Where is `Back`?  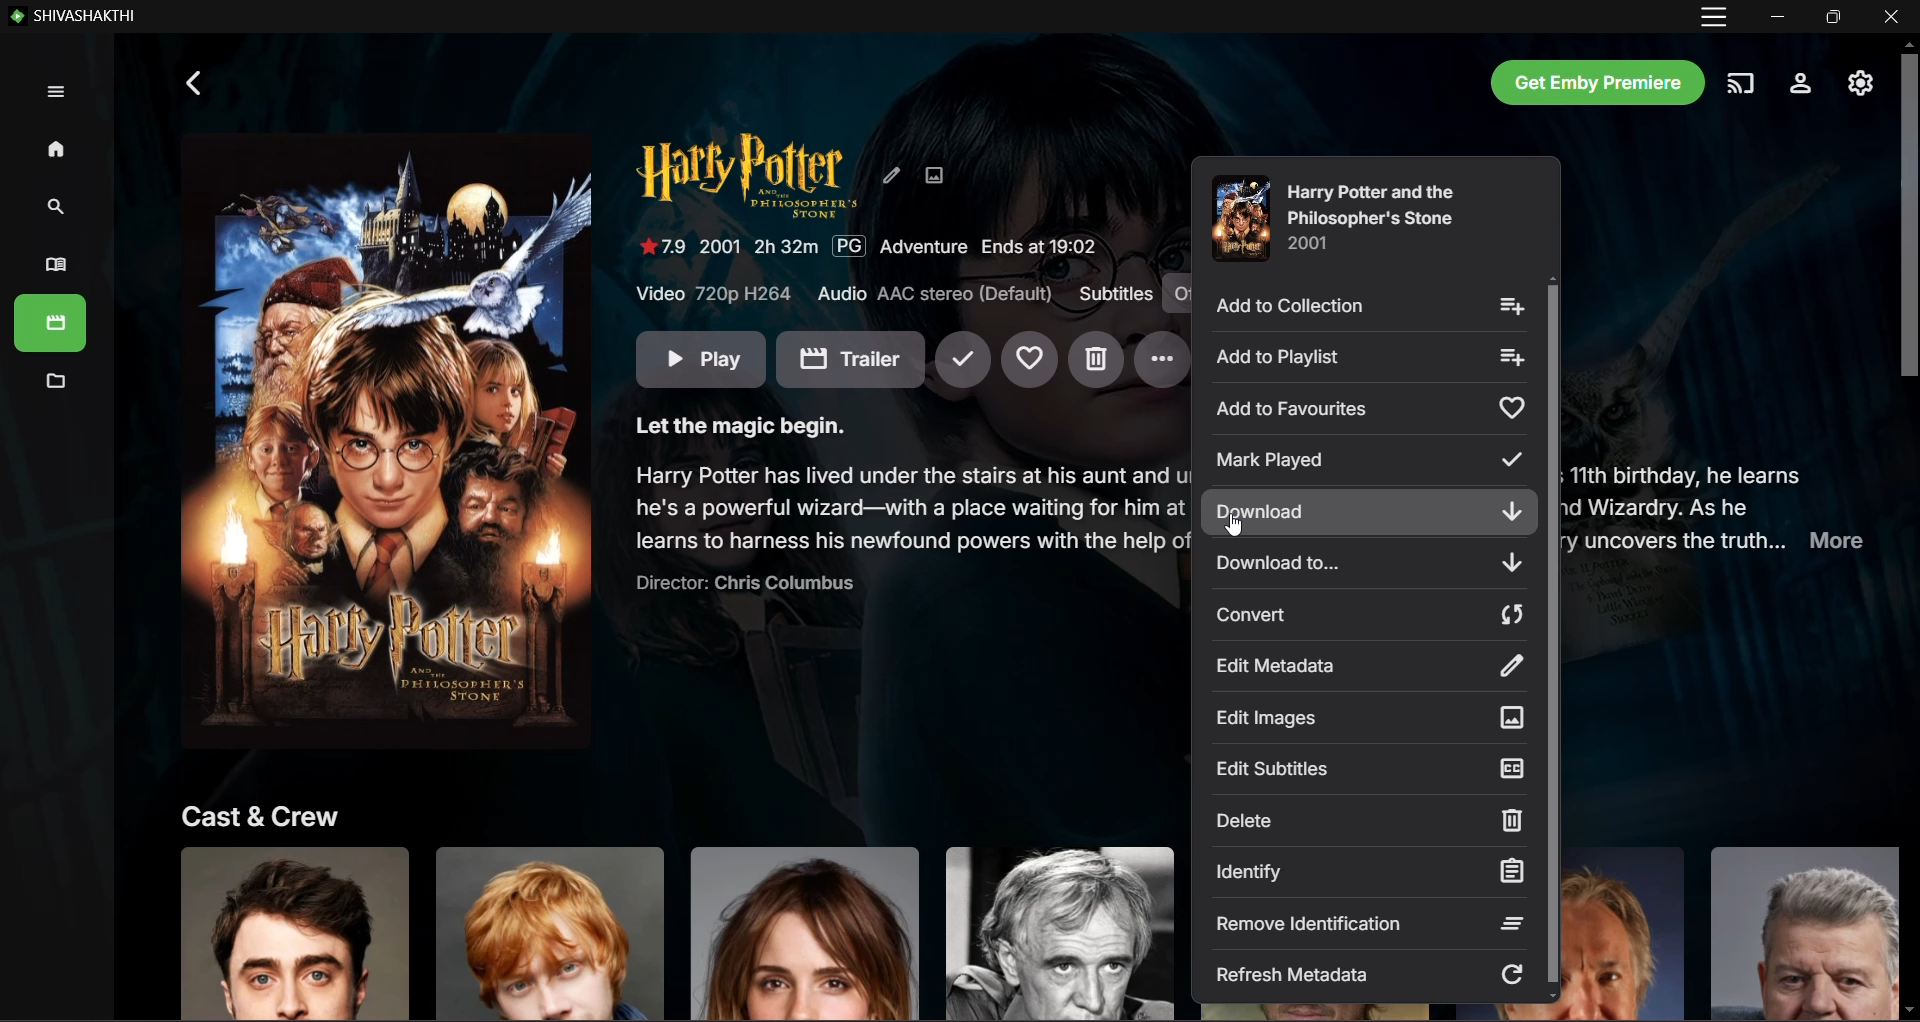 Back is located at coordinates (196, 82).